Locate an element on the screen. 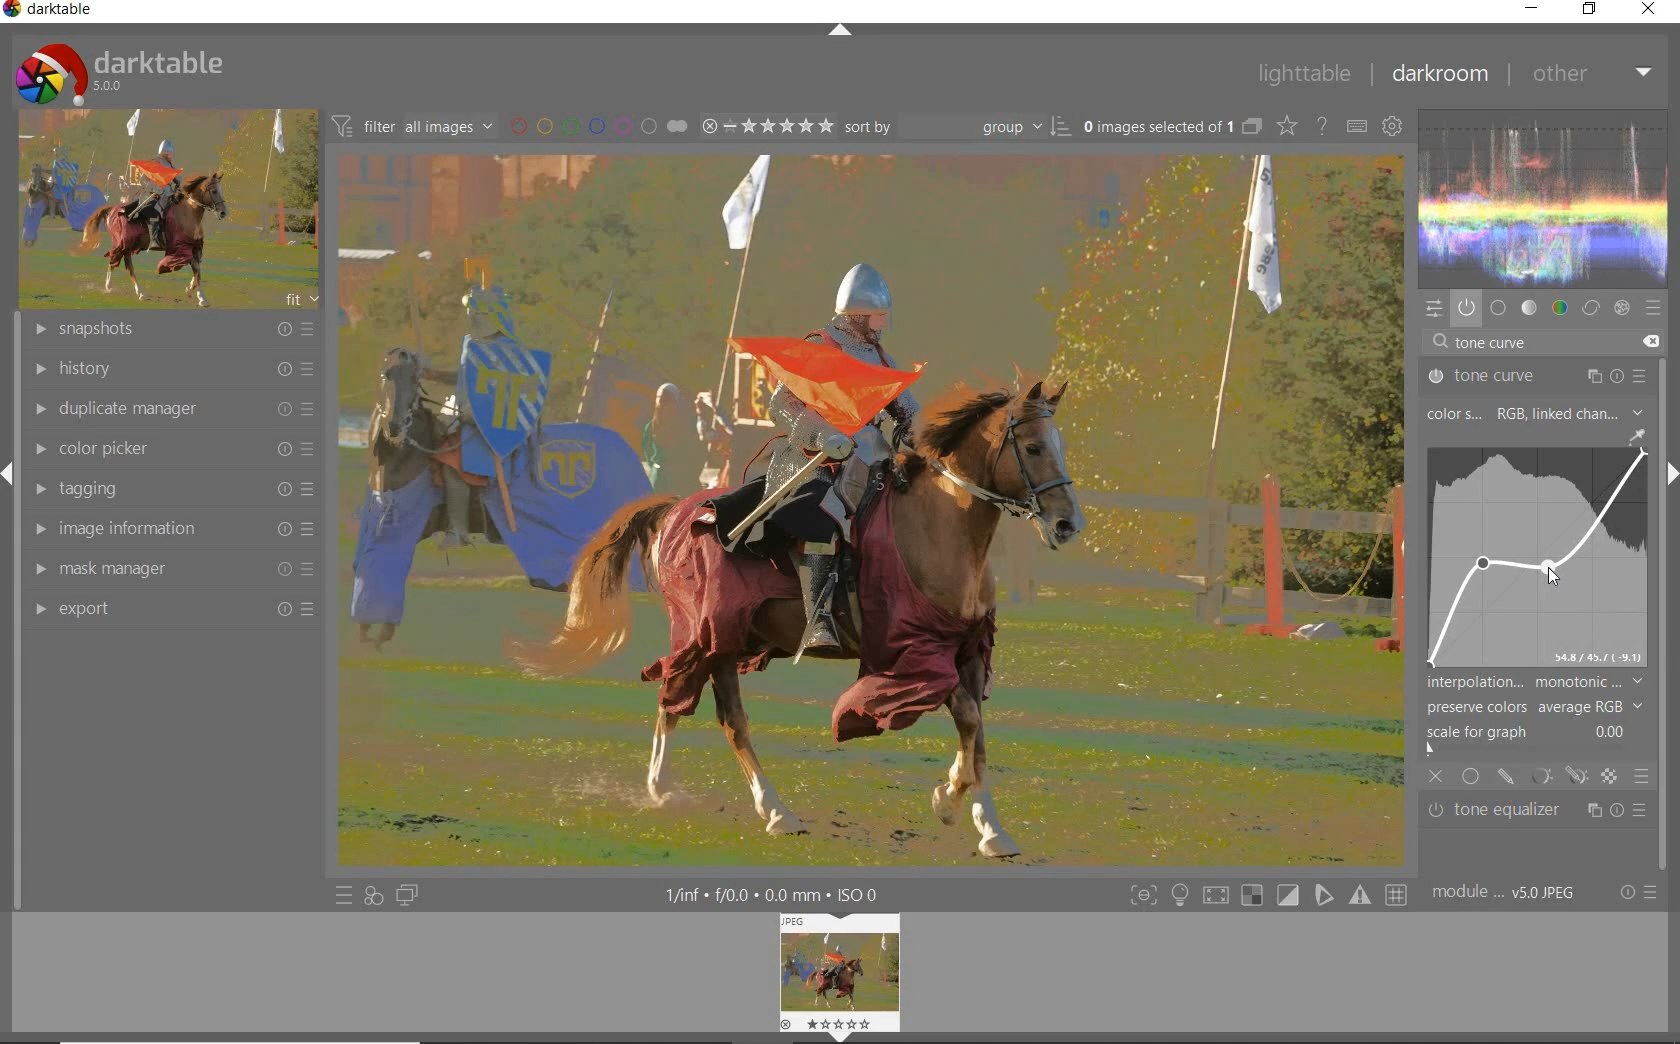  input value is located at coordinates (1495, 344).